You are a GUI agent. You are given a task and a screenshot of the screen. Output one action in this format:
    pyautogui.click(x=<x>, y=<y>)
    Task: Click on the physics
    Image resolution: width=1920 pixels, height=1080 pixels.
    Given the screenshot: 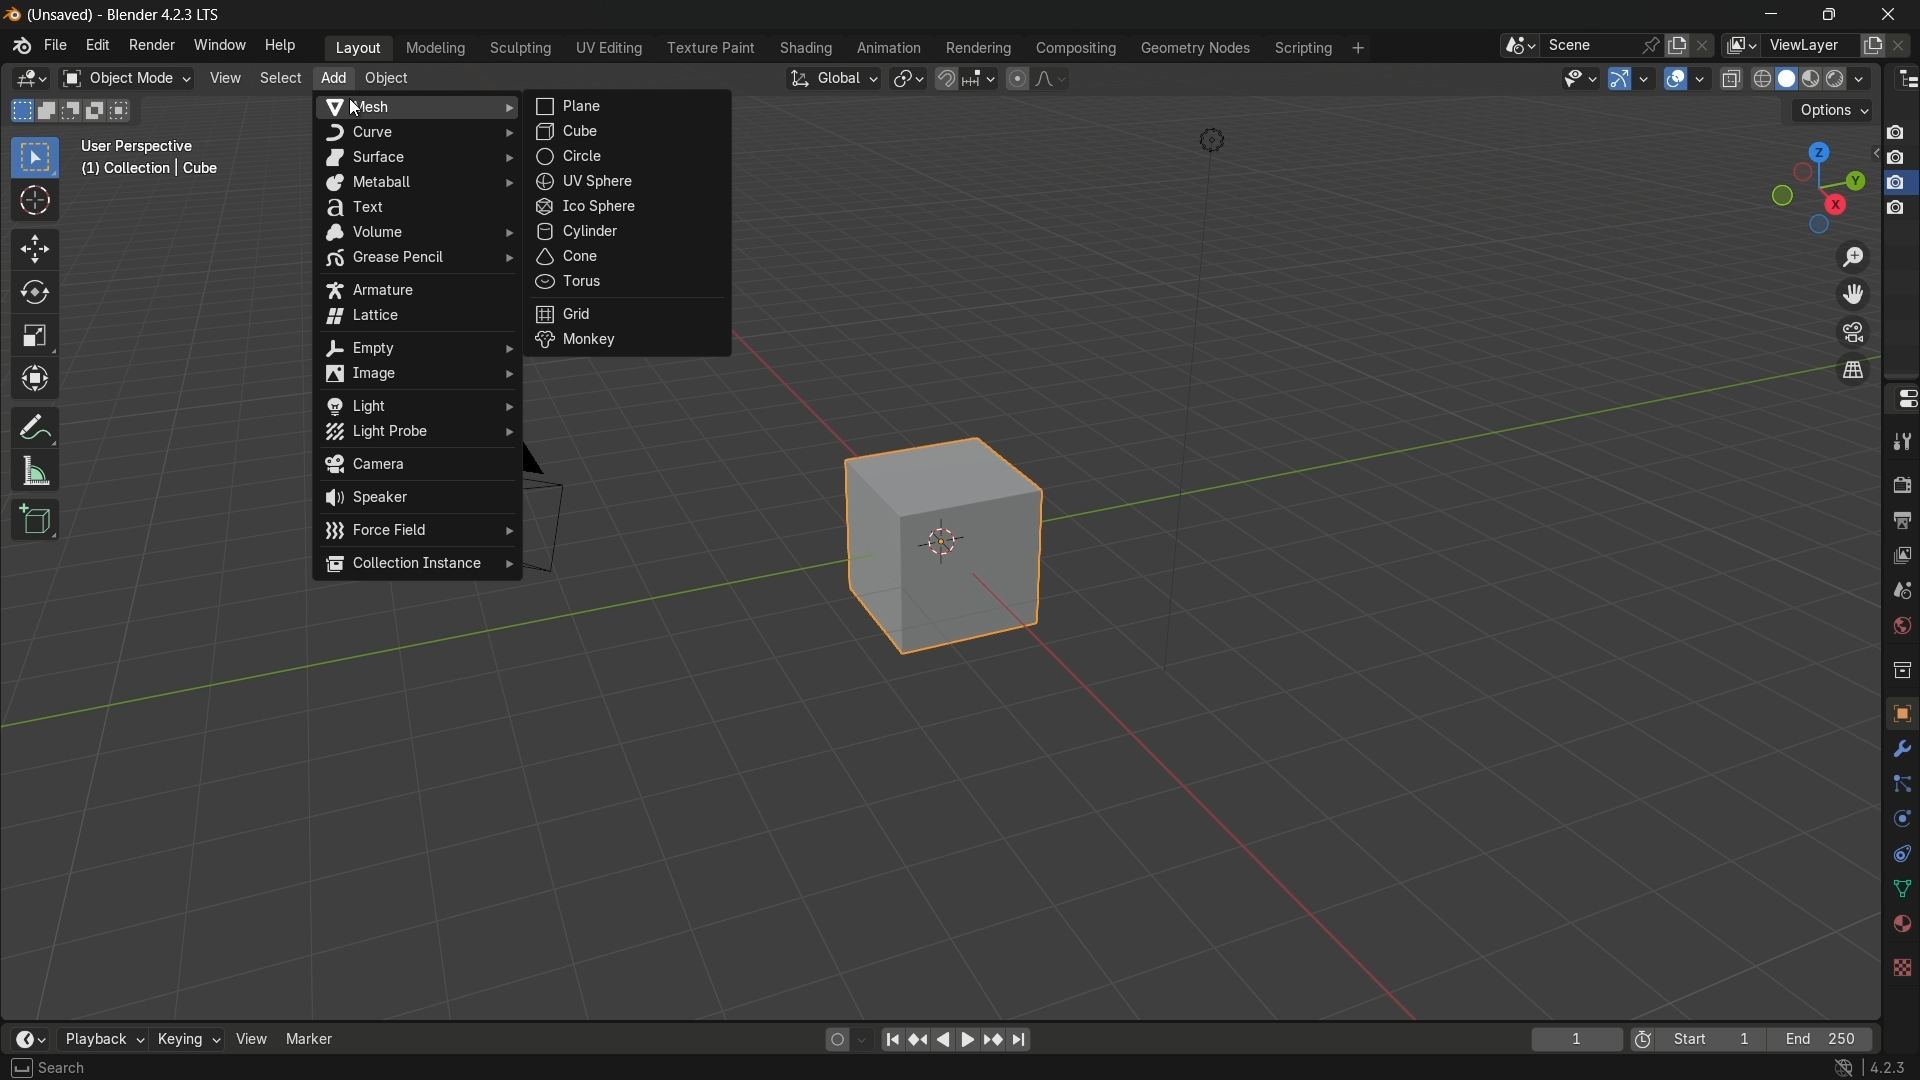 What is the action you would take?
    pyautogui.click(x=1900, y=820)
    